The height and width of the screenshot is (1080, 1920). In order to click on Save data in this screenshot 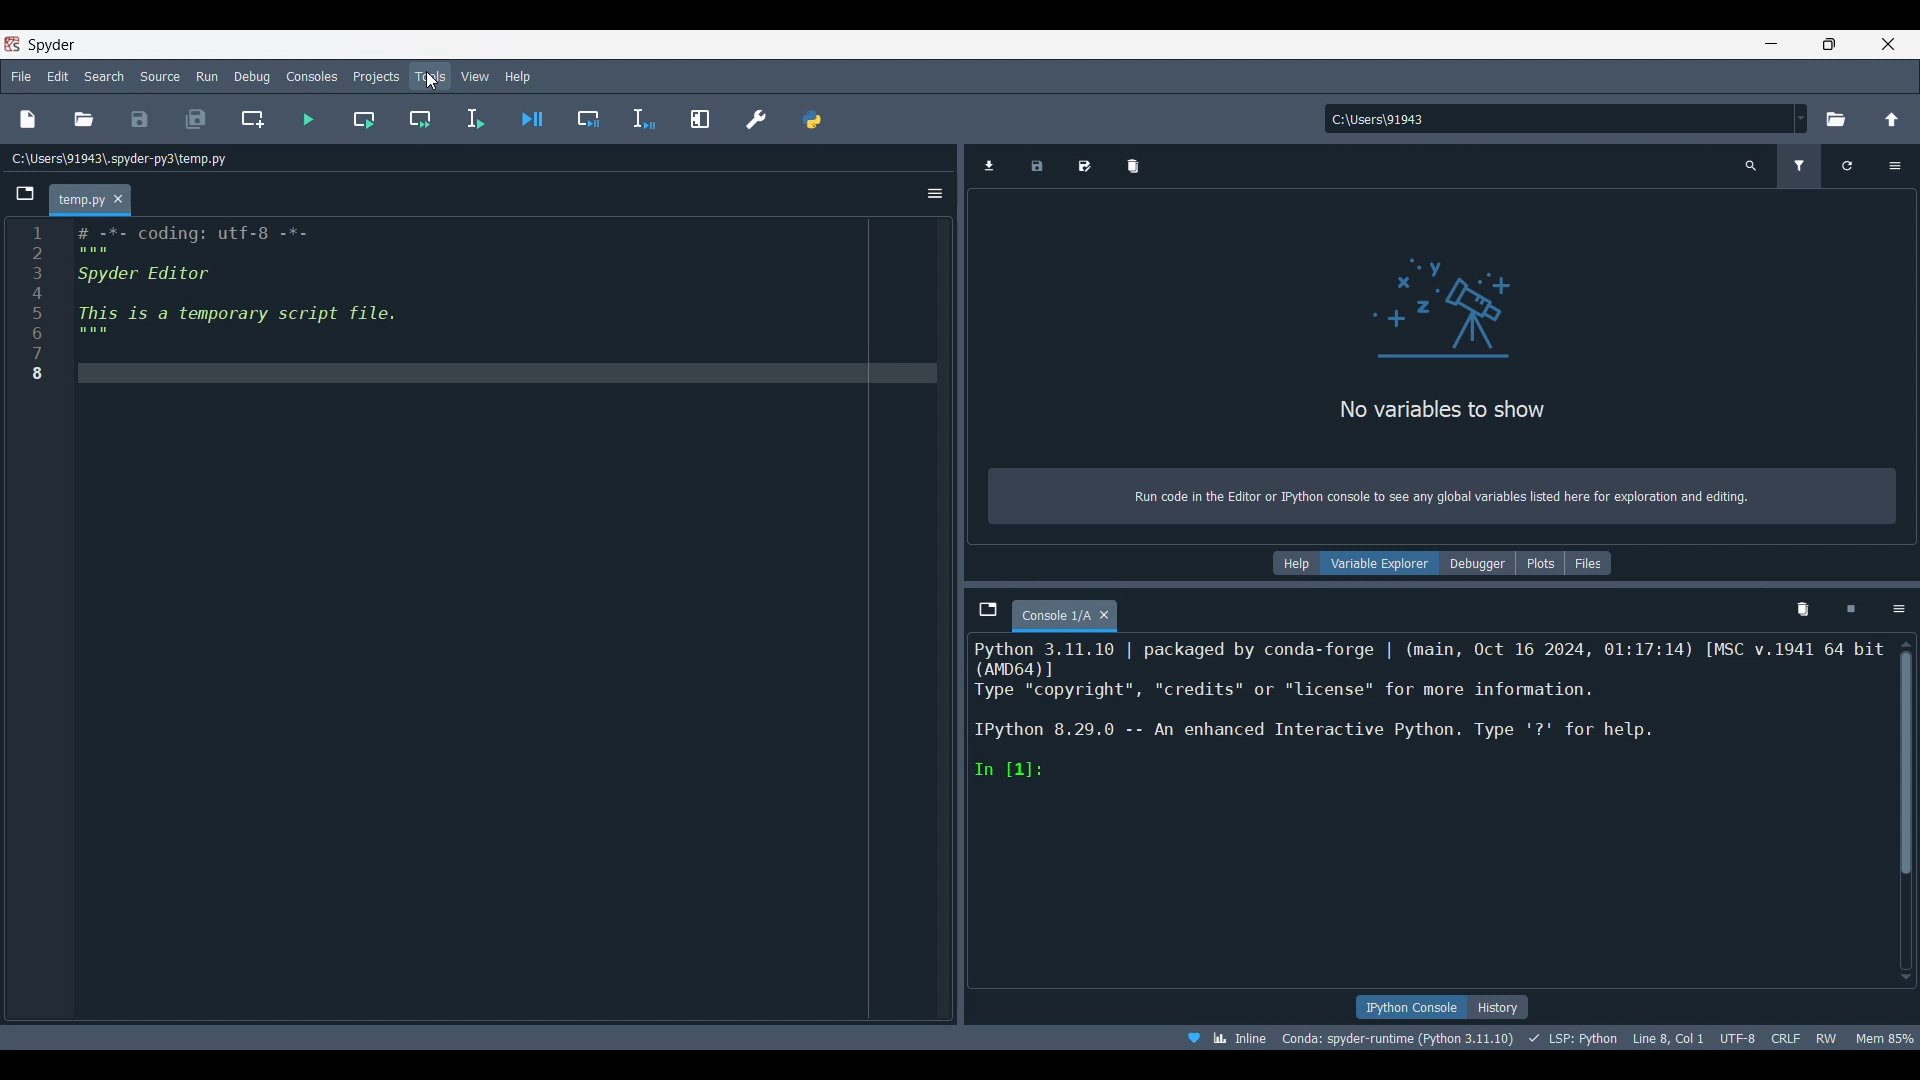, I will do `click(1037, 167)`.